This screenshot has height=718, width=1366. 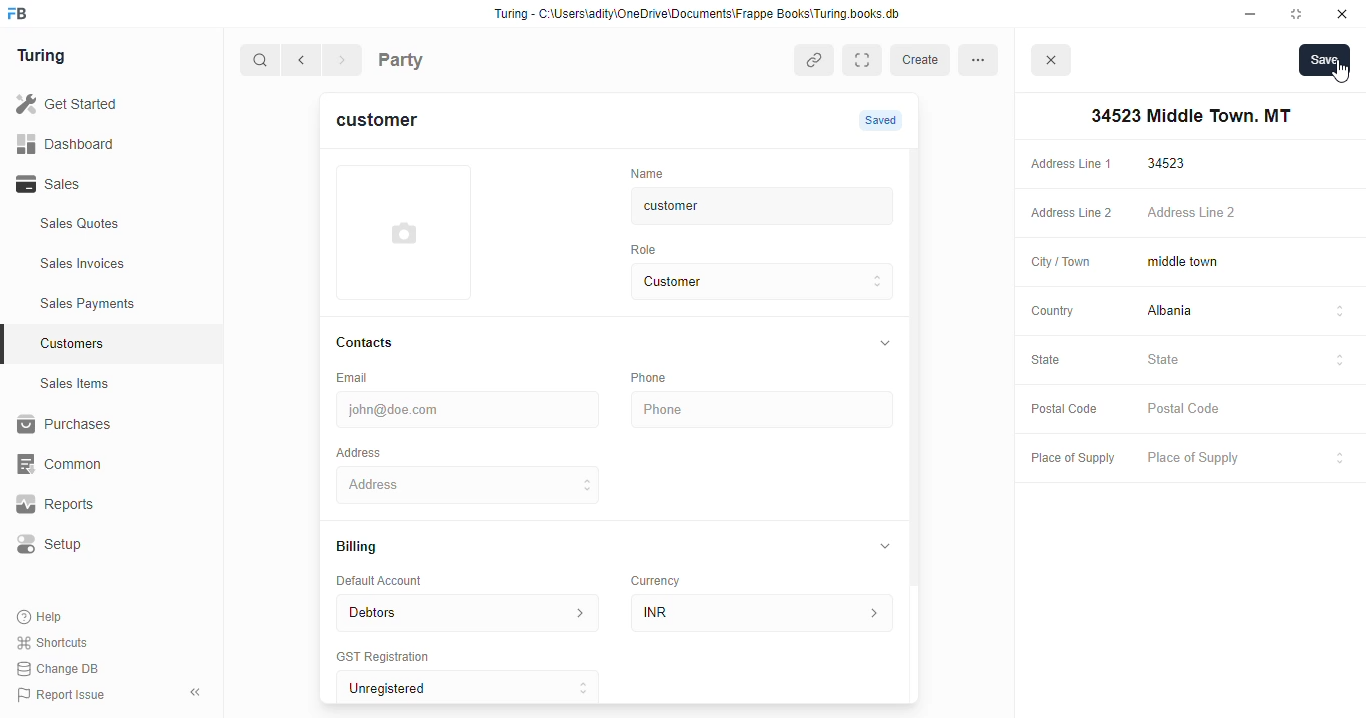 I want to click on ‘Common, so click(x=100, y=464).